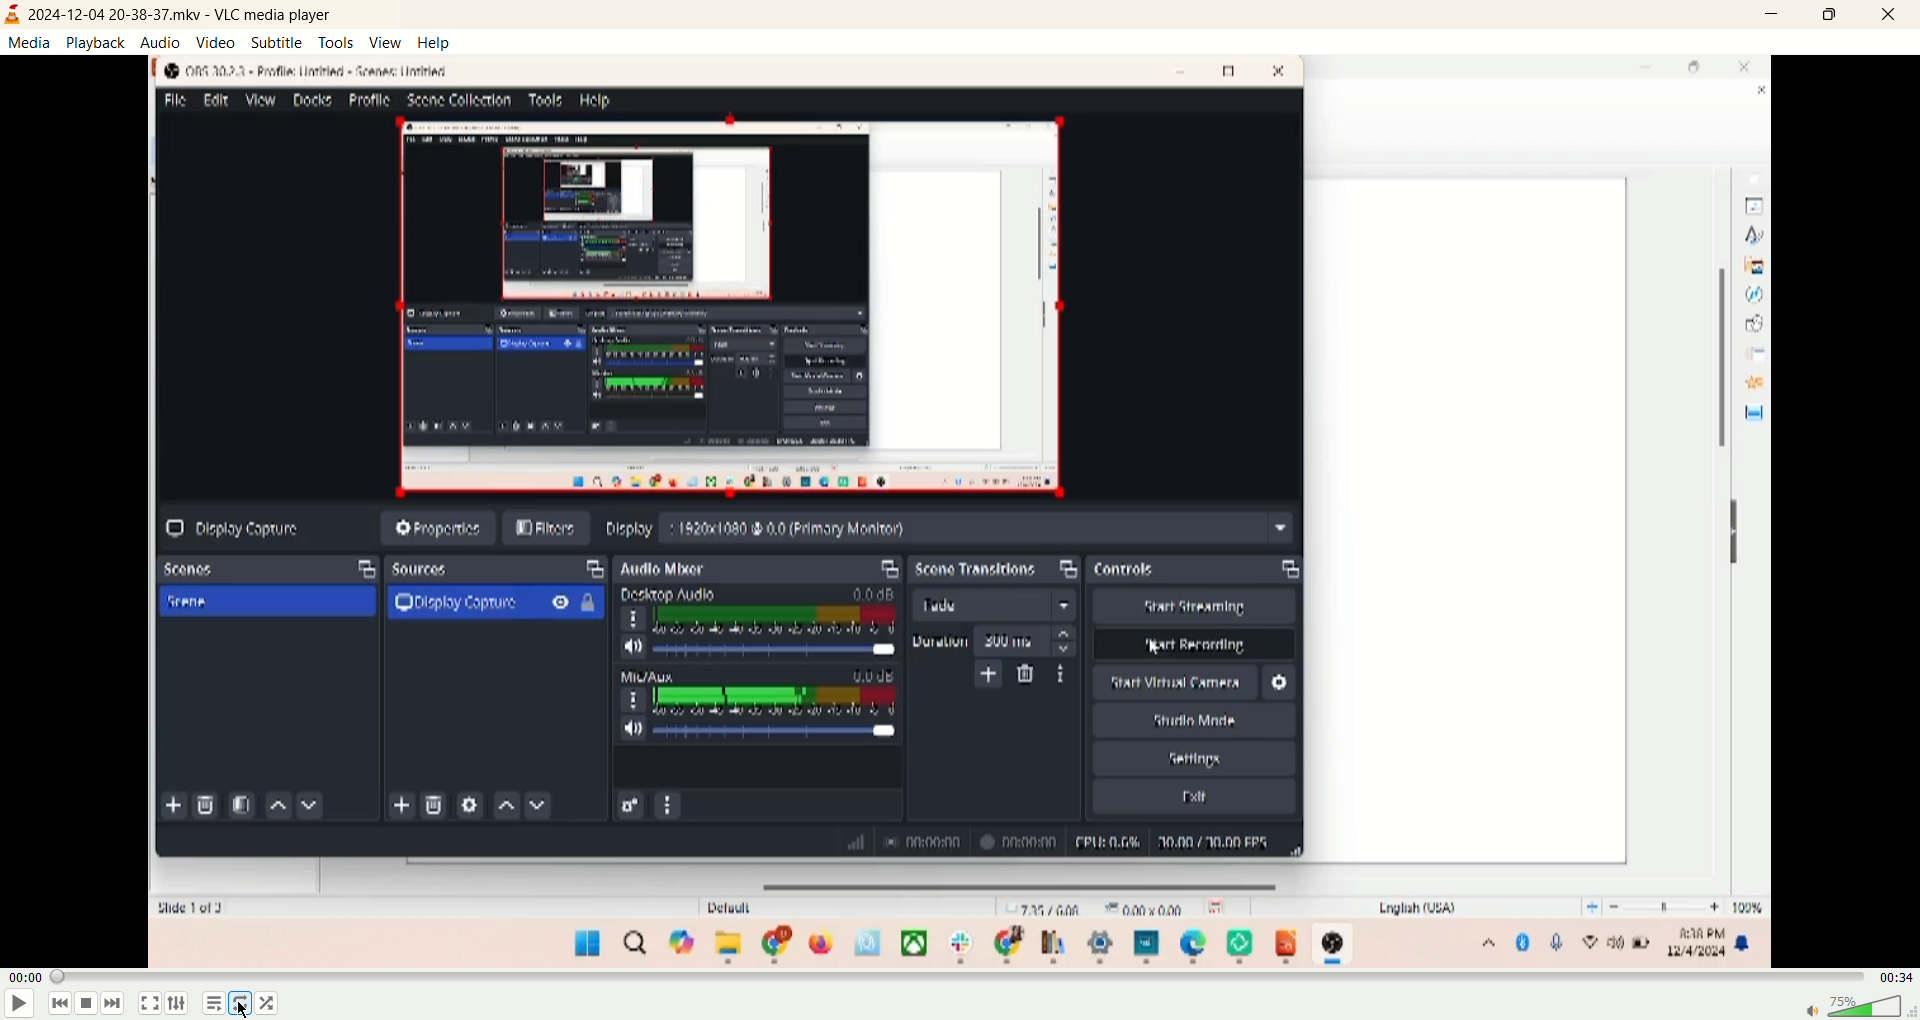 The image size is (1920, 1020). I want to click on progress bar, so click(957, 979).